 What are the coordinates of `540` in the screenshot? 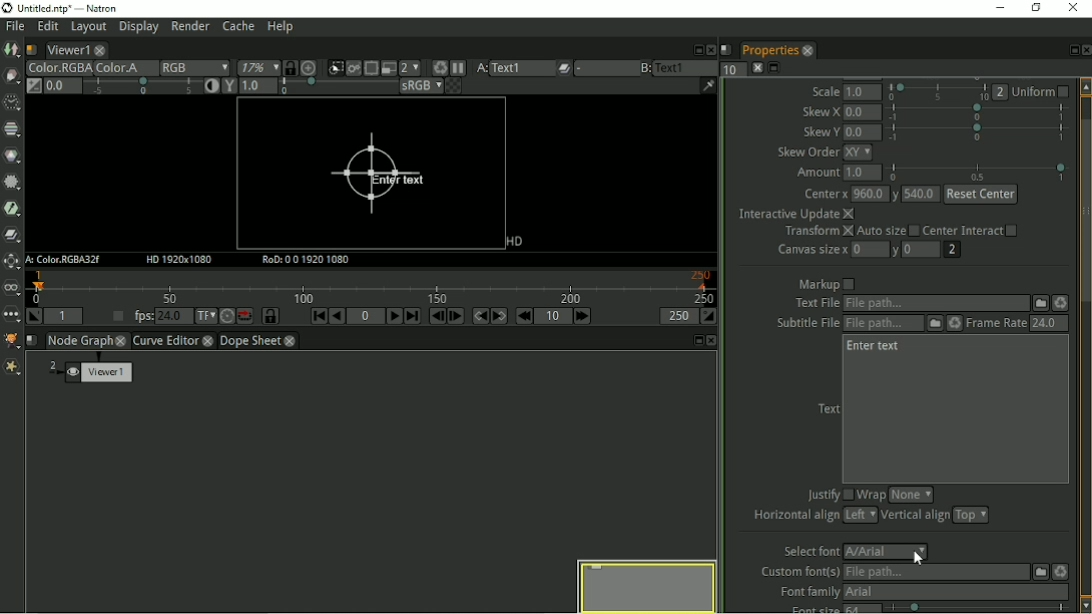 It's located at (921, 196).